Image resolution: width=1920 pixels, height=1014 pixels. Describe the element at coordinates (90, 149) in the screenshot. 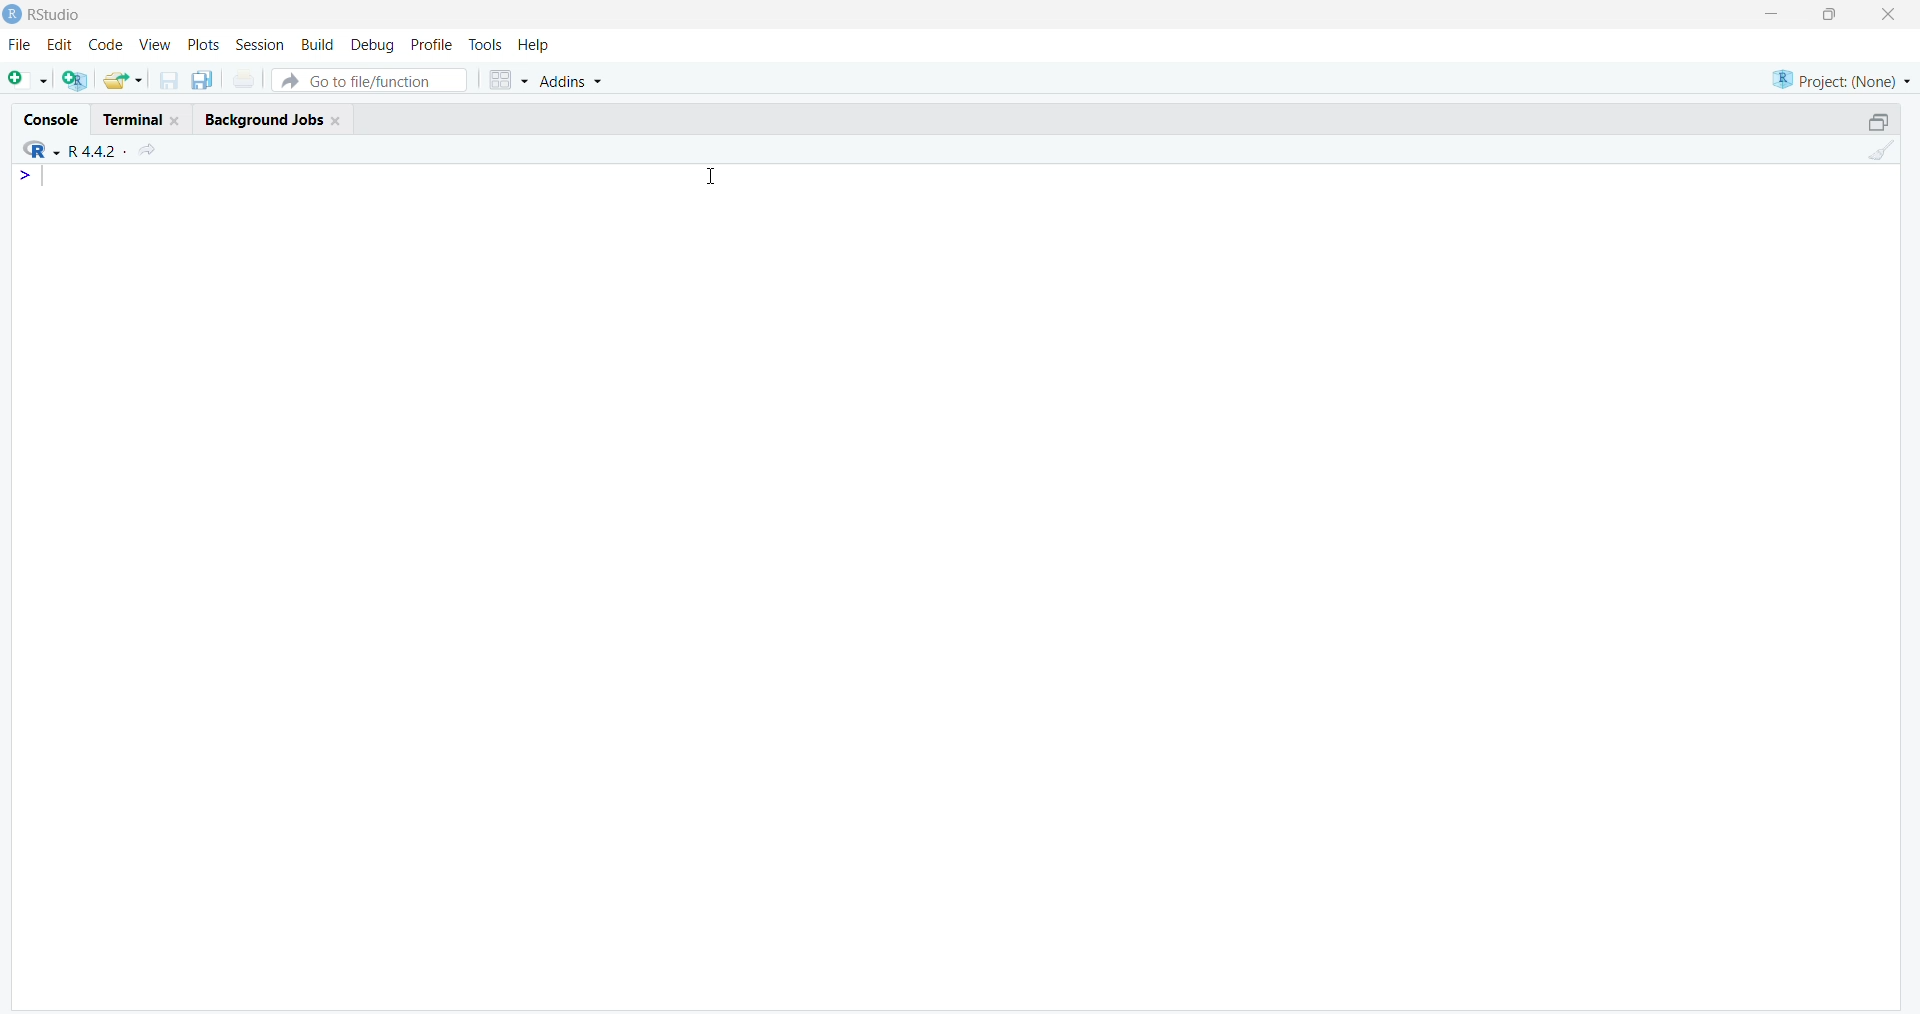

I see `R.4.2.2` at that location.